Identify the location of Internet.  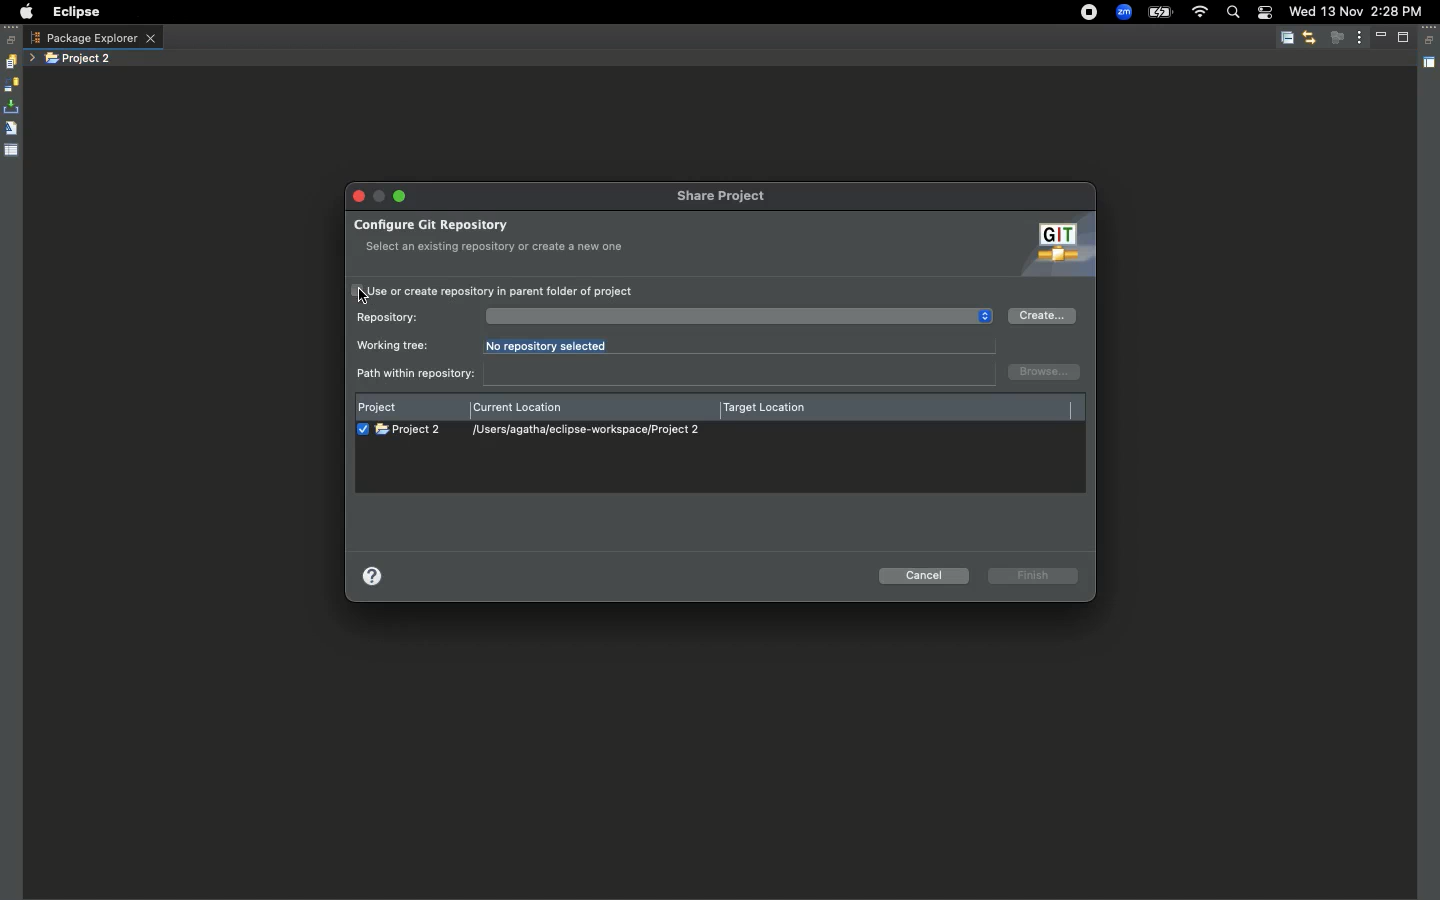
(1199, 13).